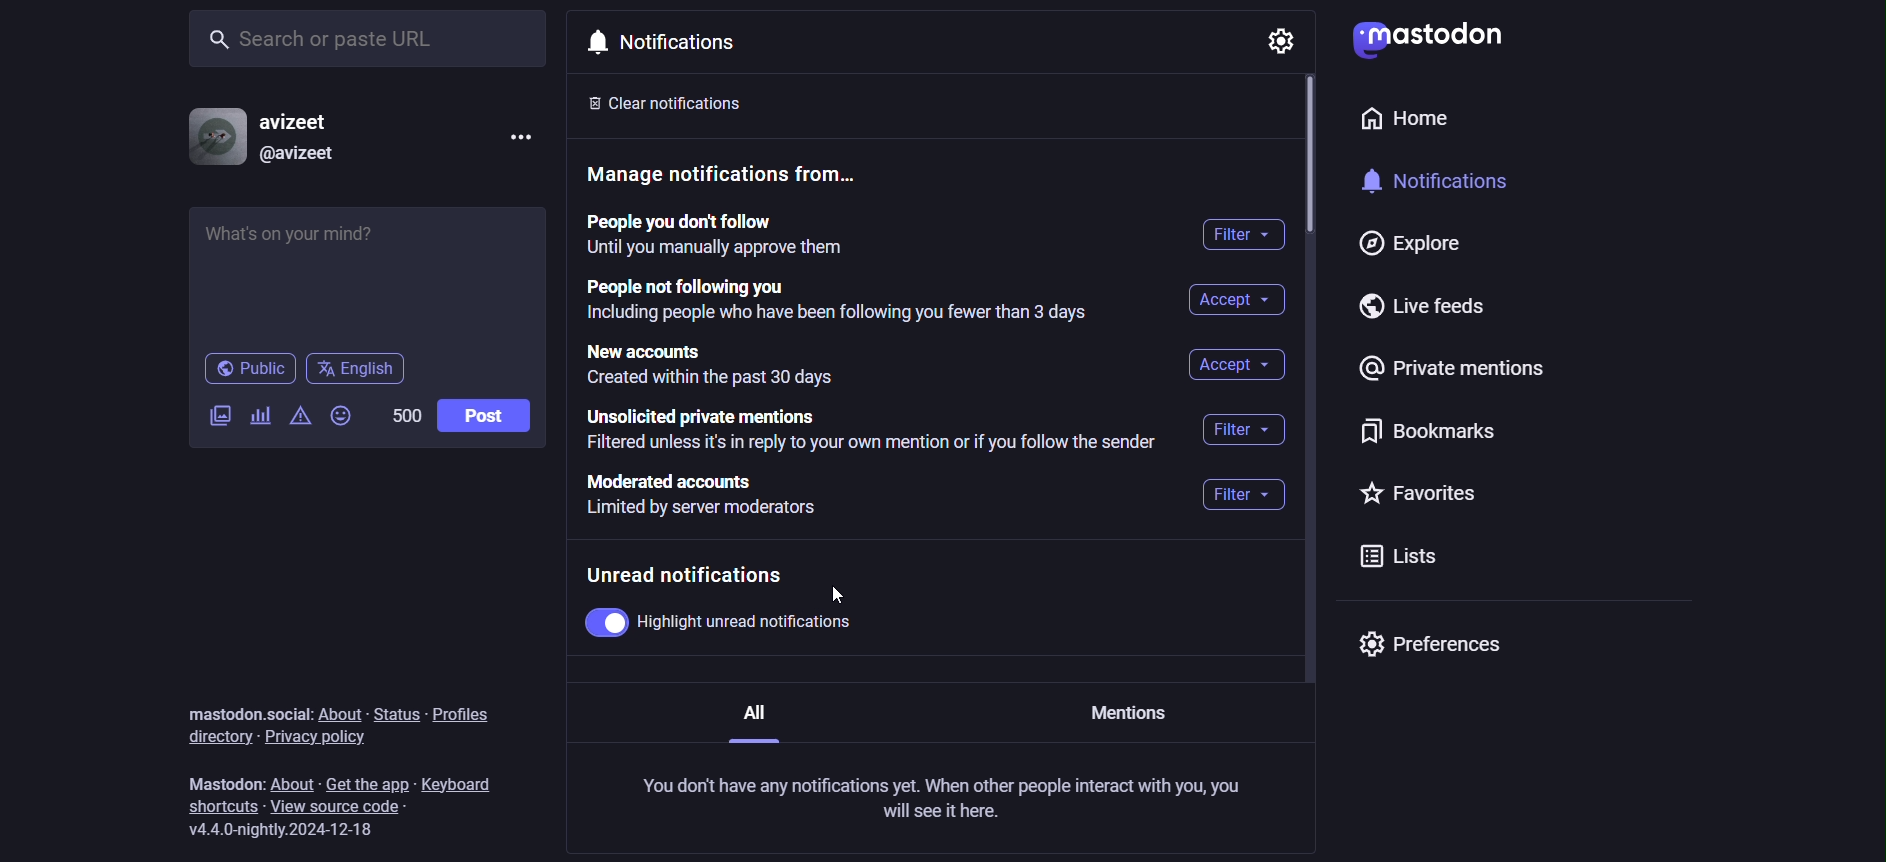  What do you see at coordinates (406, 414) in the screenshot?
I see `word limit` at bounding box center [406, 414].